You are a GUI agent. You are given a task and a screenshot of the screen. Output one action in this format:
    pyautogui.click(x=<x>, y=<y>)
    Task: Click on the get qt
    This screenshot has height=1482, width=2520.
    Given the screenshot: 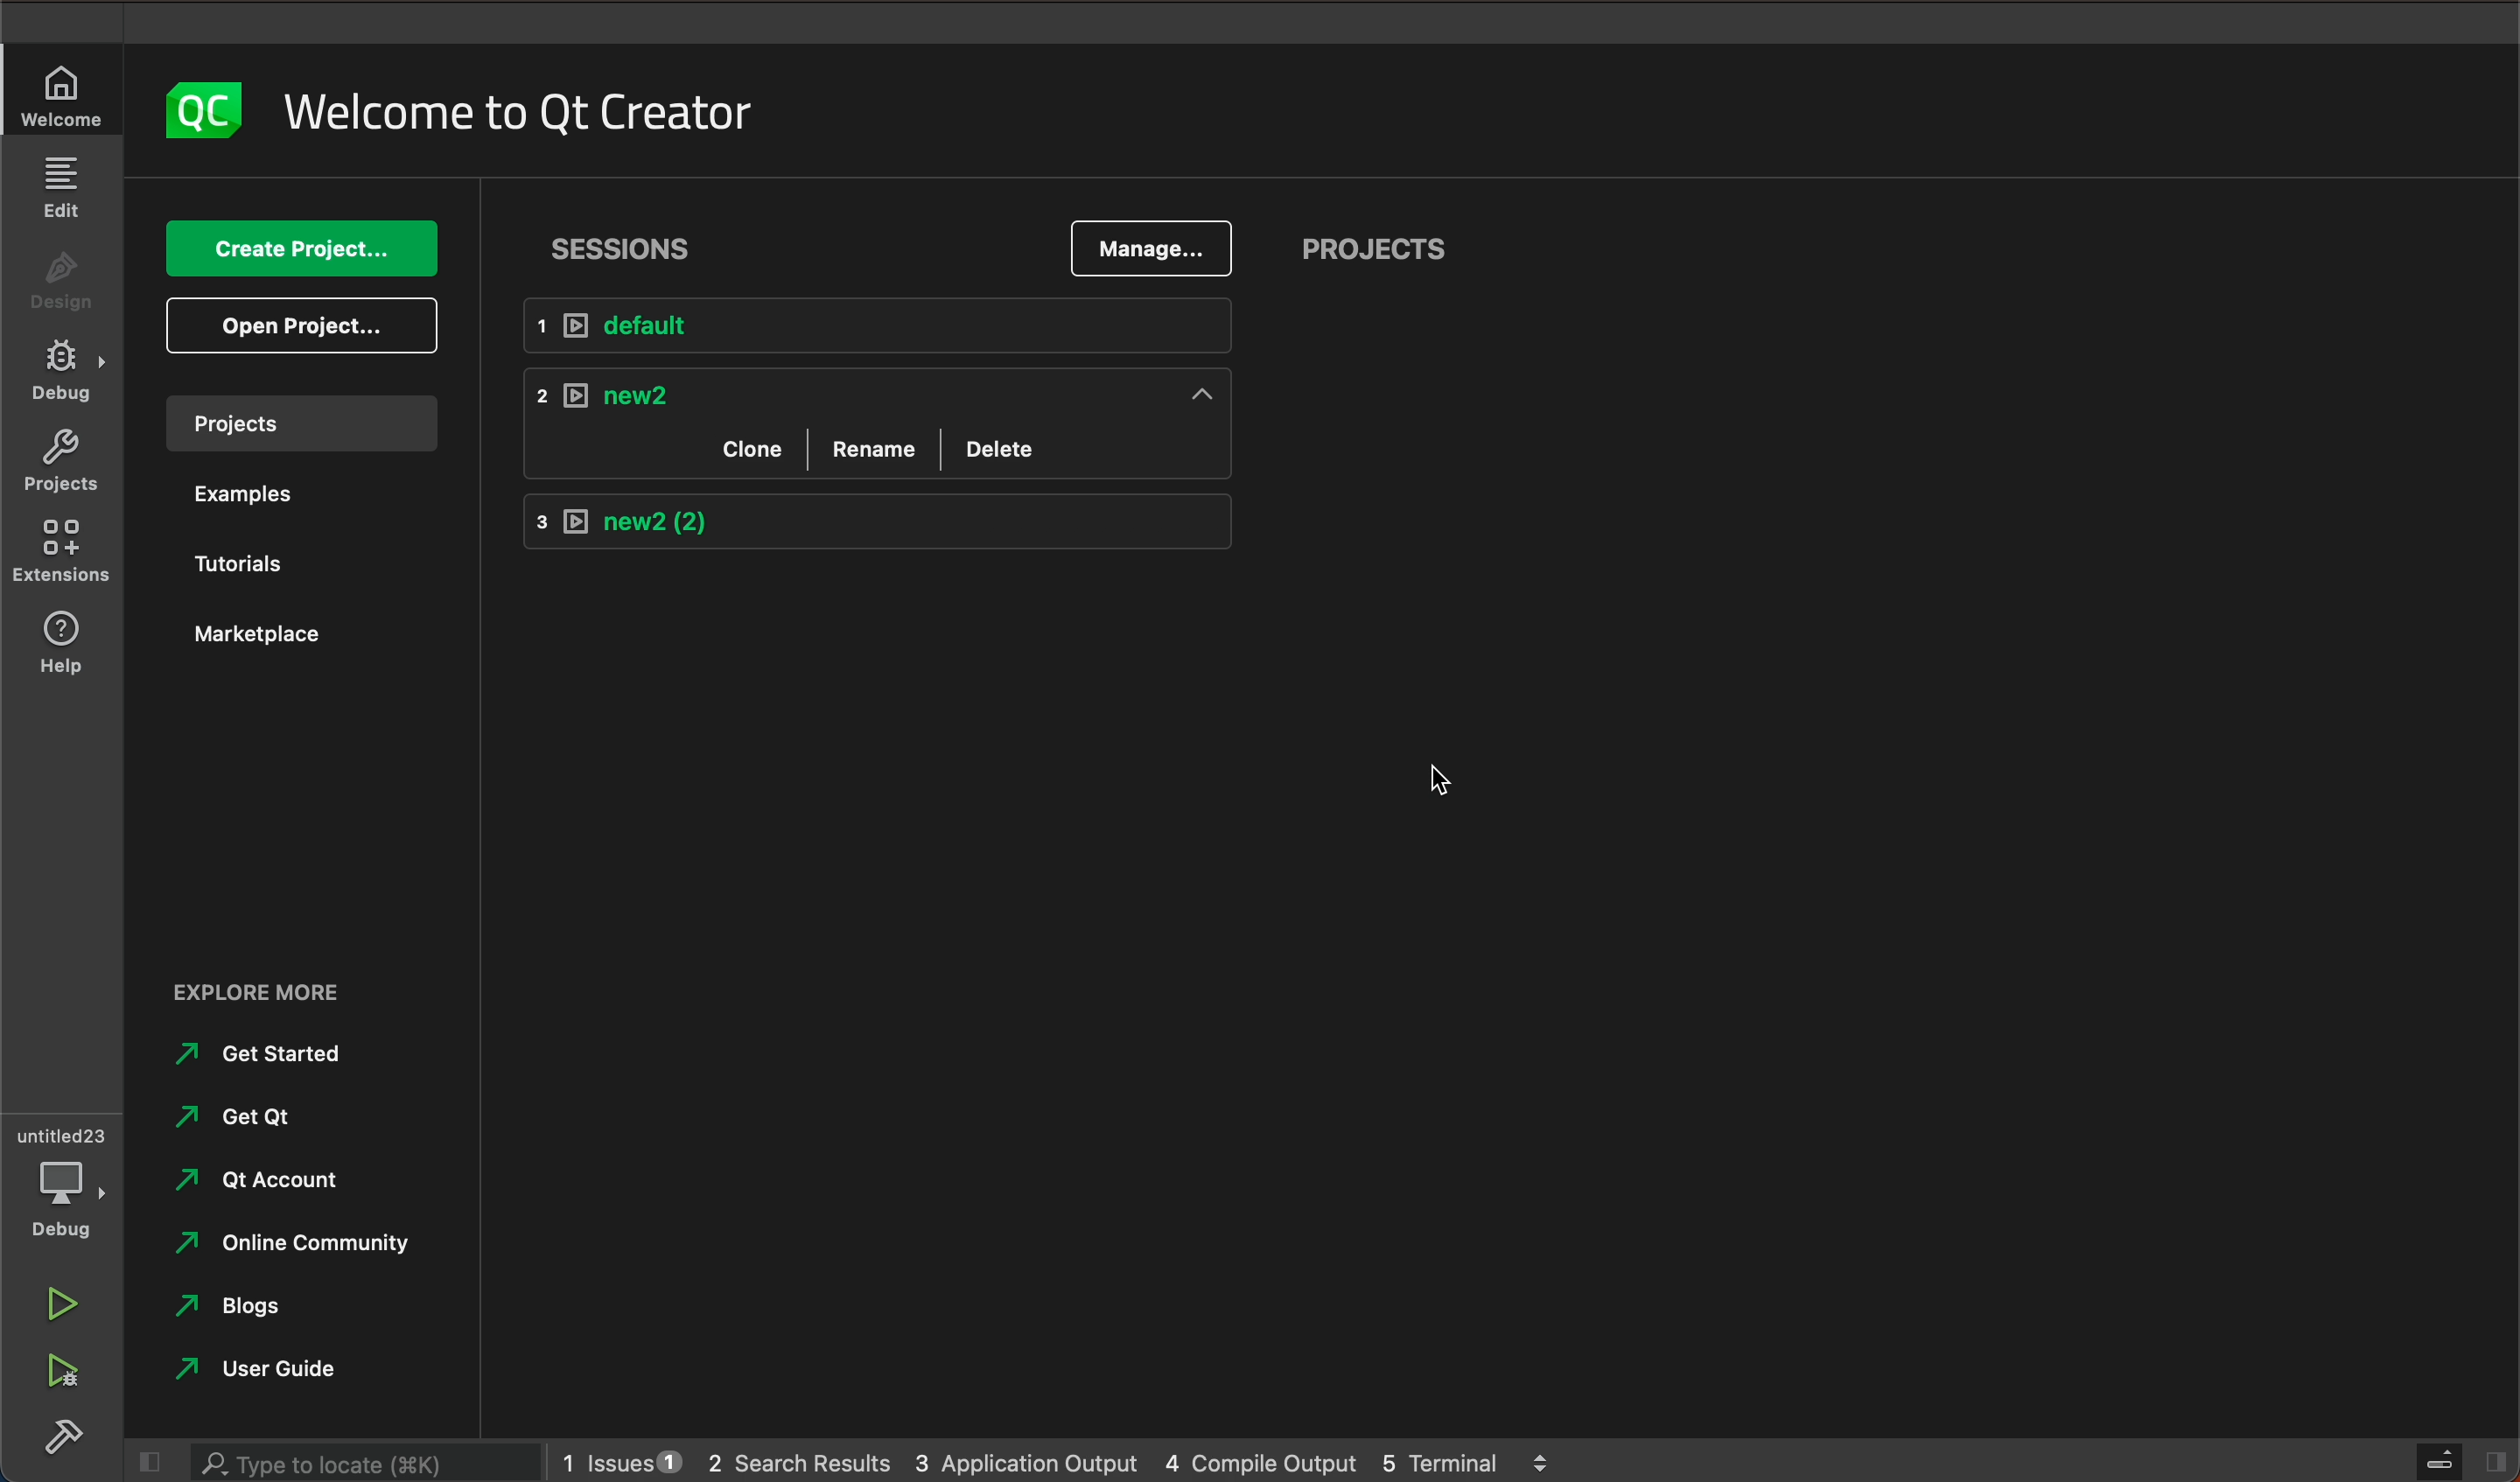 What is the action you would take?
    pyautogui.click(x=267, y=1118)
    